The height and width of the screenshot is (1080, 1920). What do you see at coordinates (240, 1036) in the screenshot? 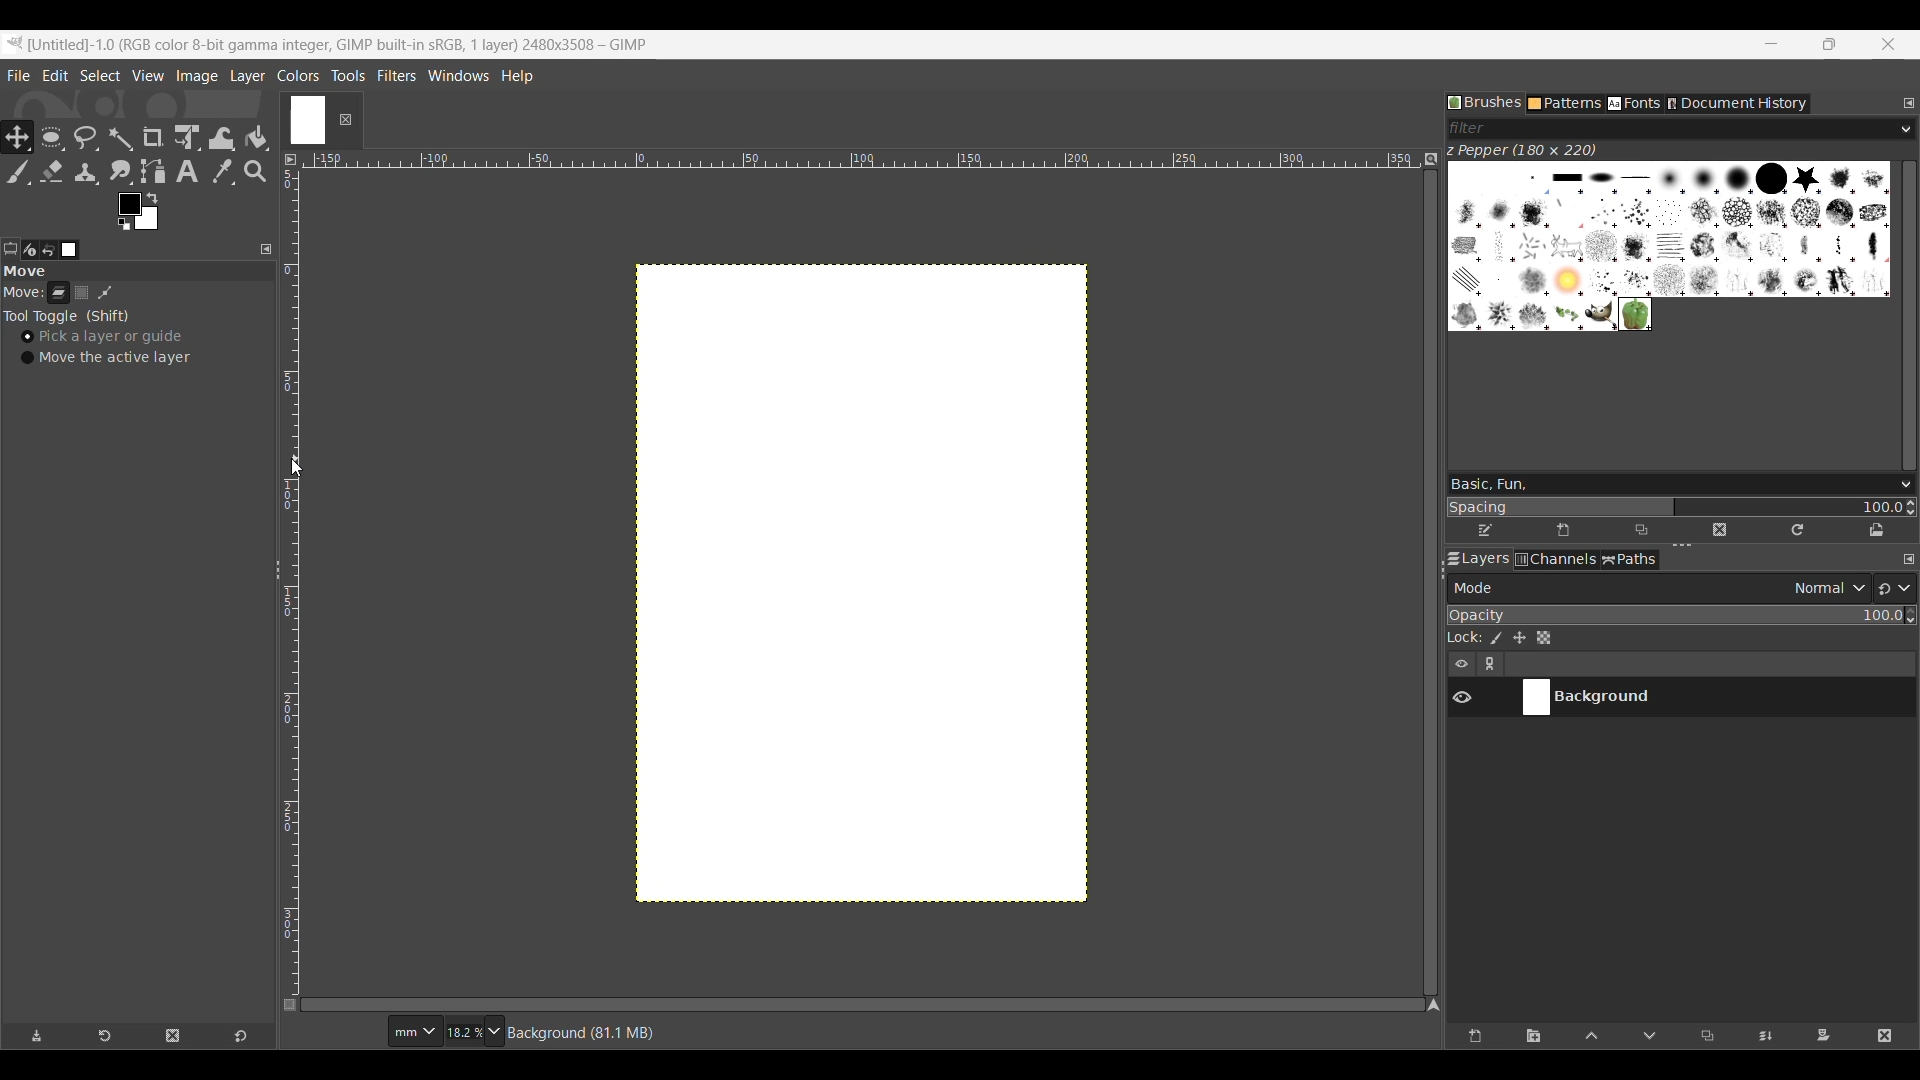
I see `Reset to default values` at bounding box center [240, 1036].